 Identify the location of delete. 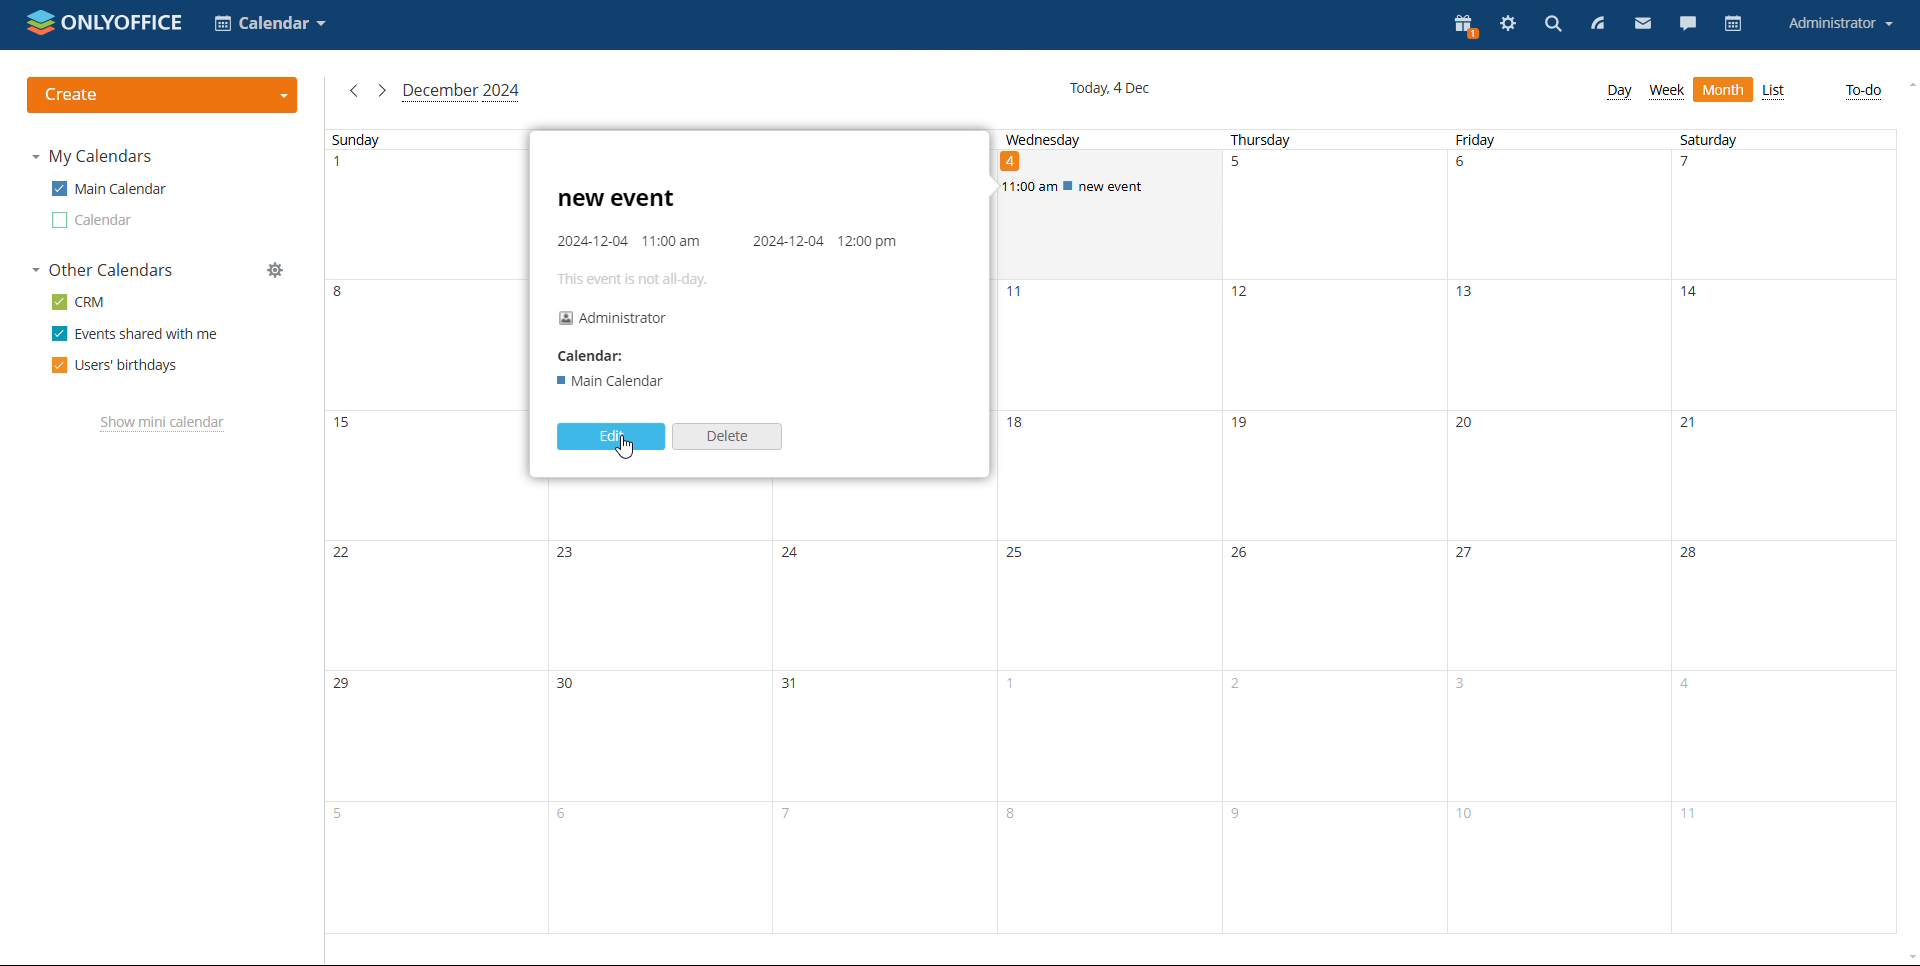
(729, 436).